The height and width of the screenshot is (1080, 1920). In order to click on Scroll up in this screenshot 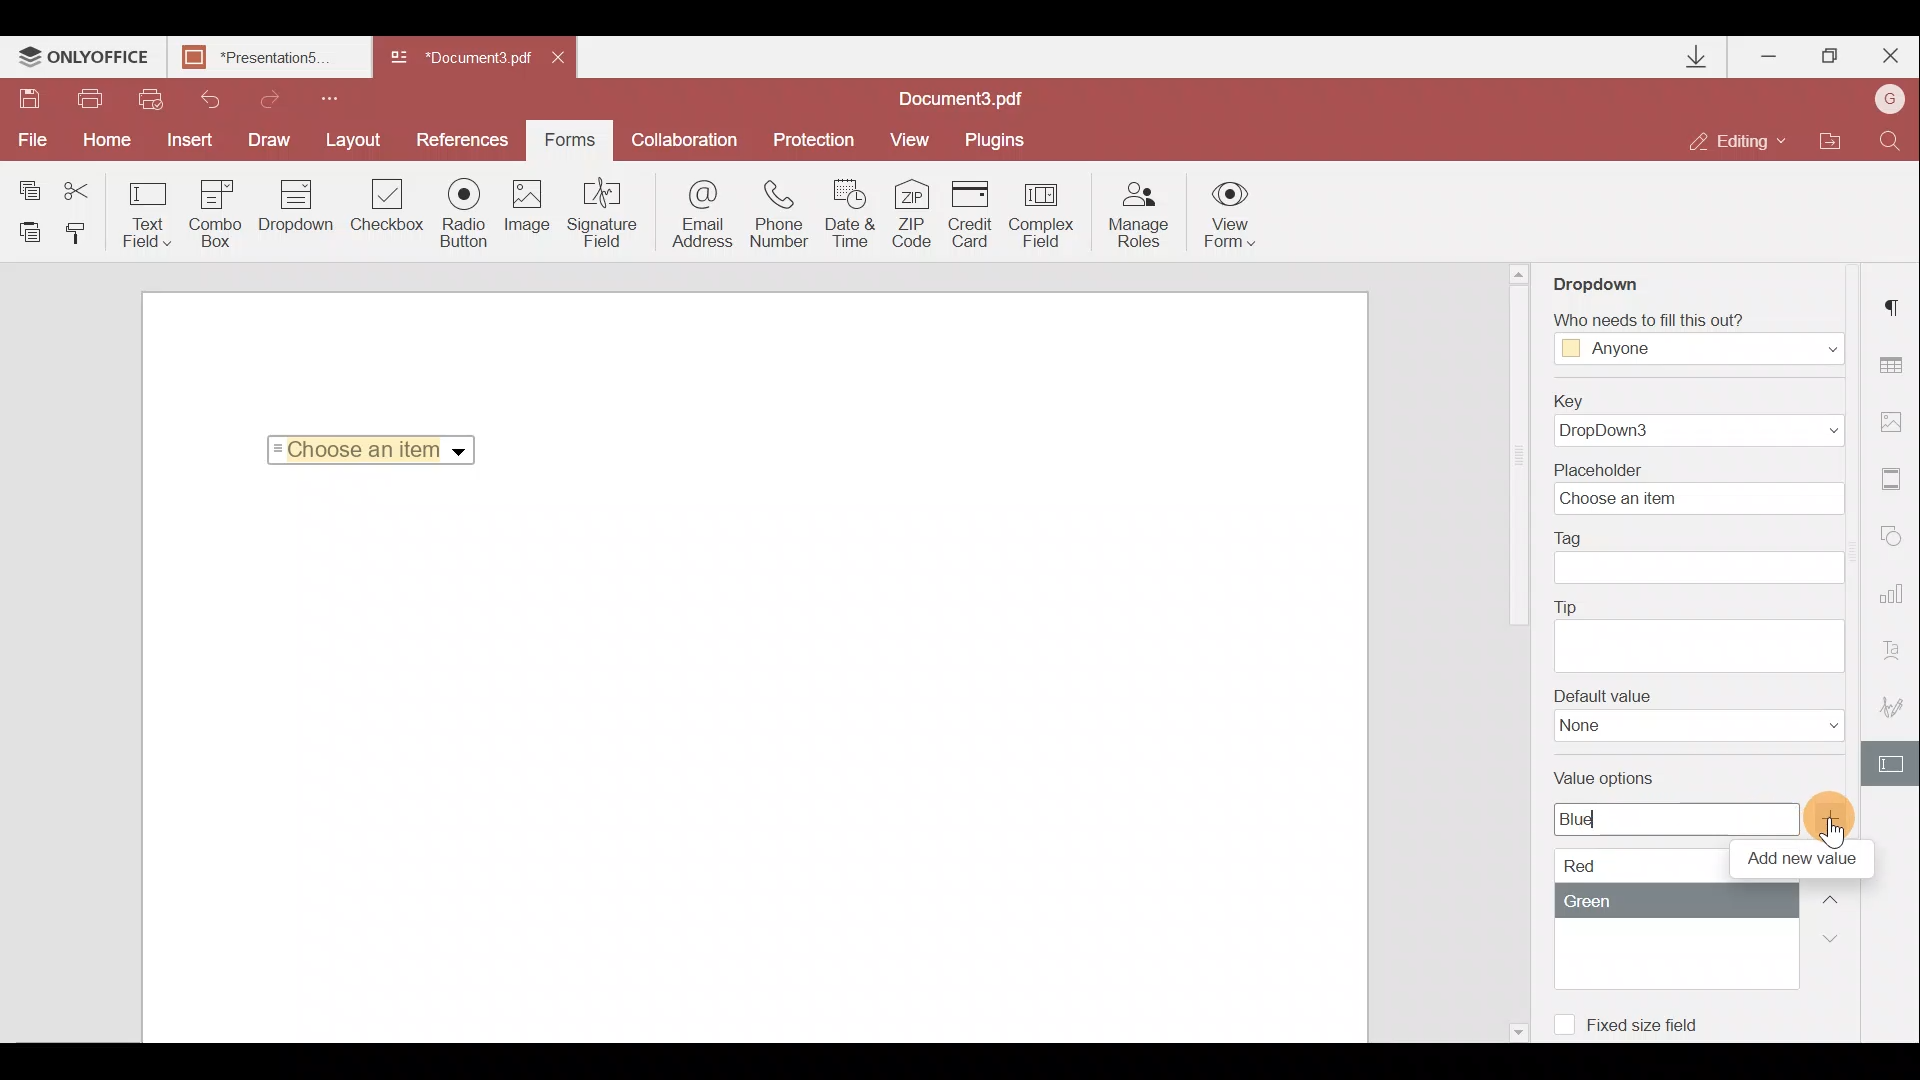, I will do `click(1520, 273)`.